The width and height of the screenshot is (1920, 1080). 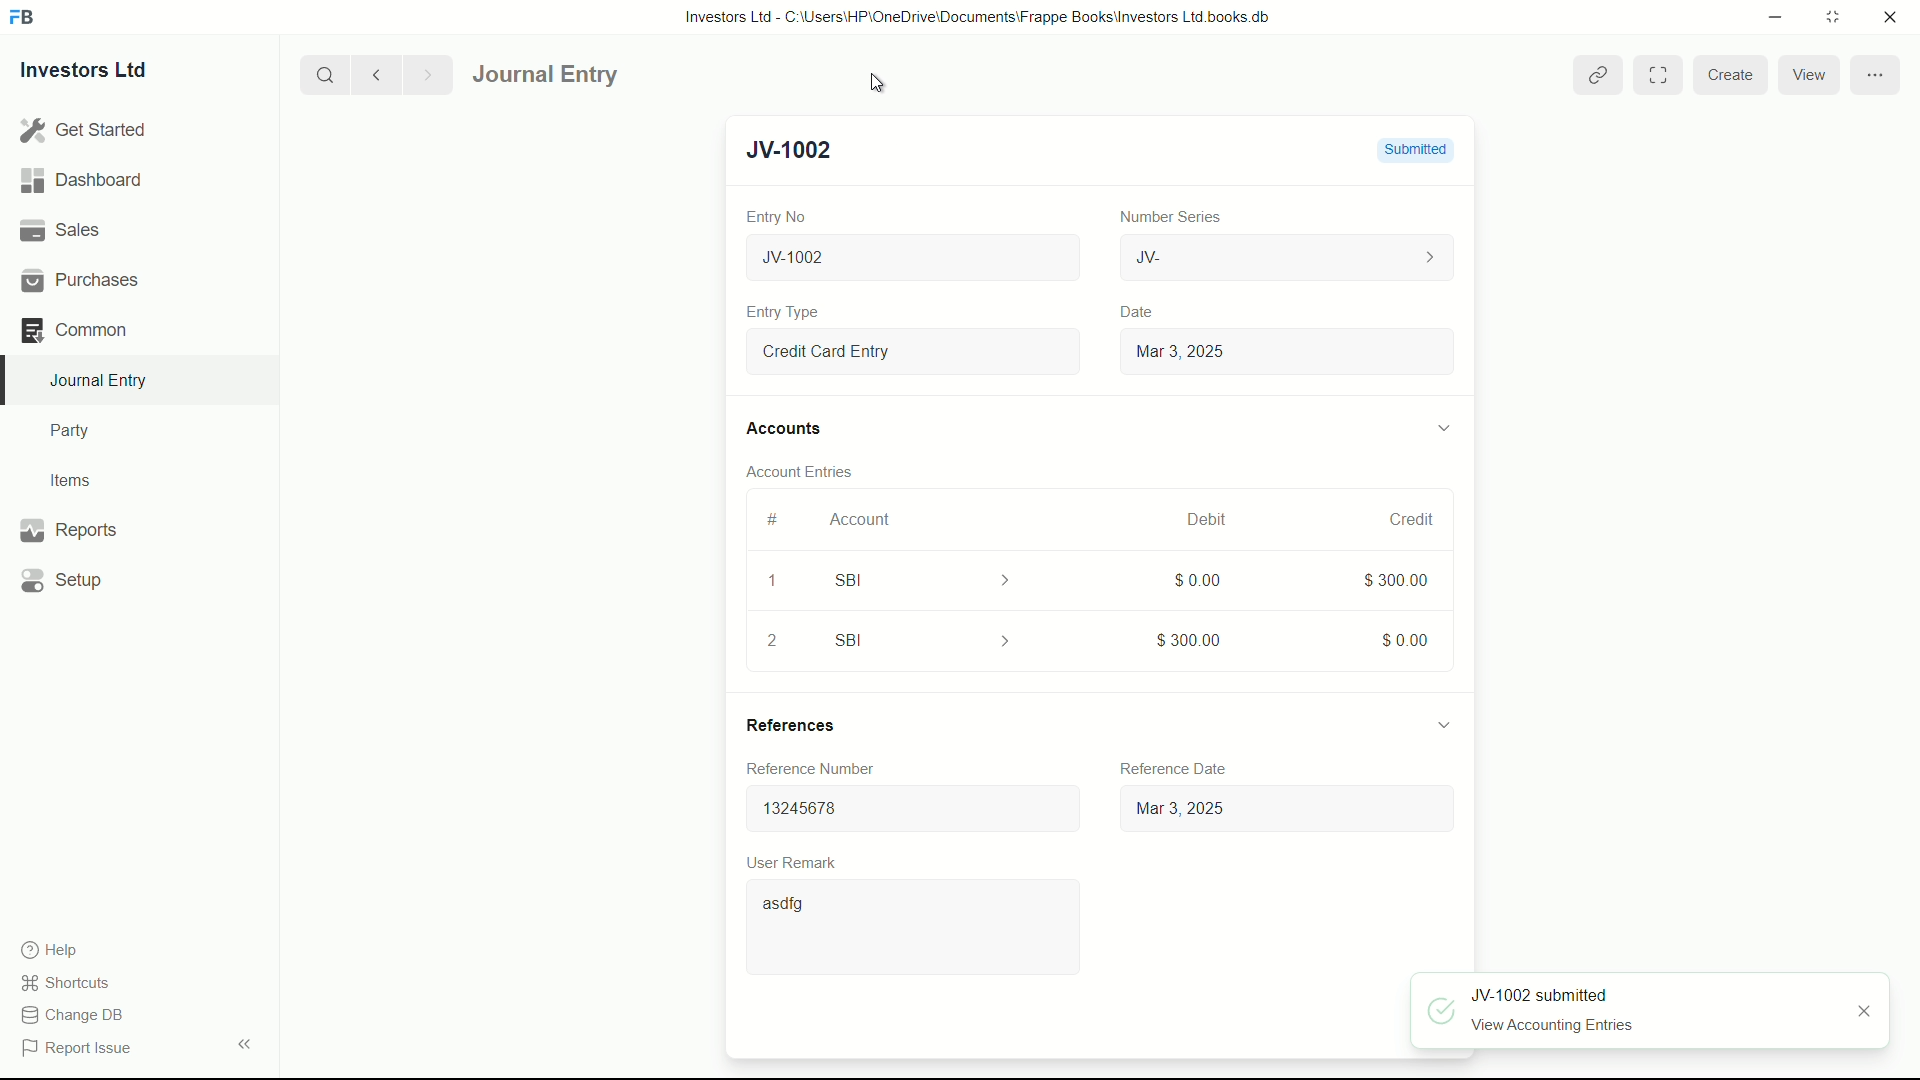 What do you see at coordinates (771, 584) in the screenshot?
I see `1` at bounding box center [771, 584].